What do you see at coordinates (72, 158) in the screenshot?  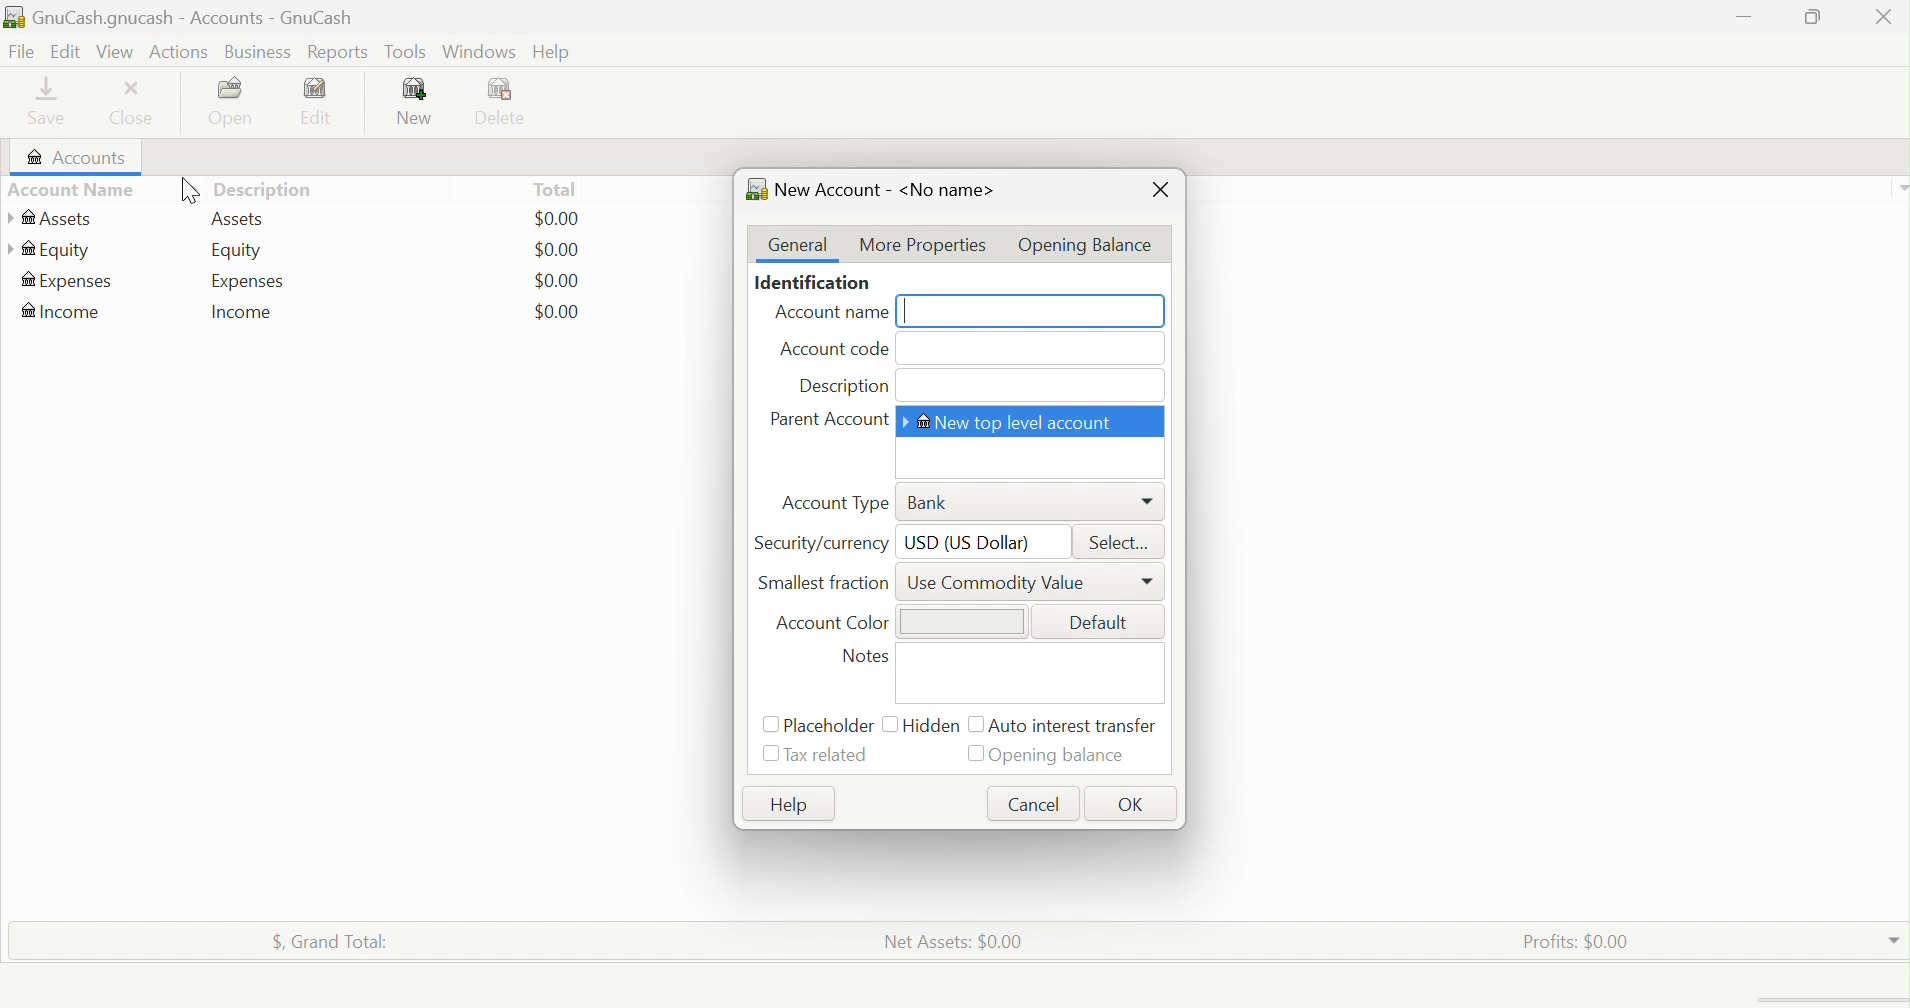 I see `Accounts` at bounding box center [72, 158].